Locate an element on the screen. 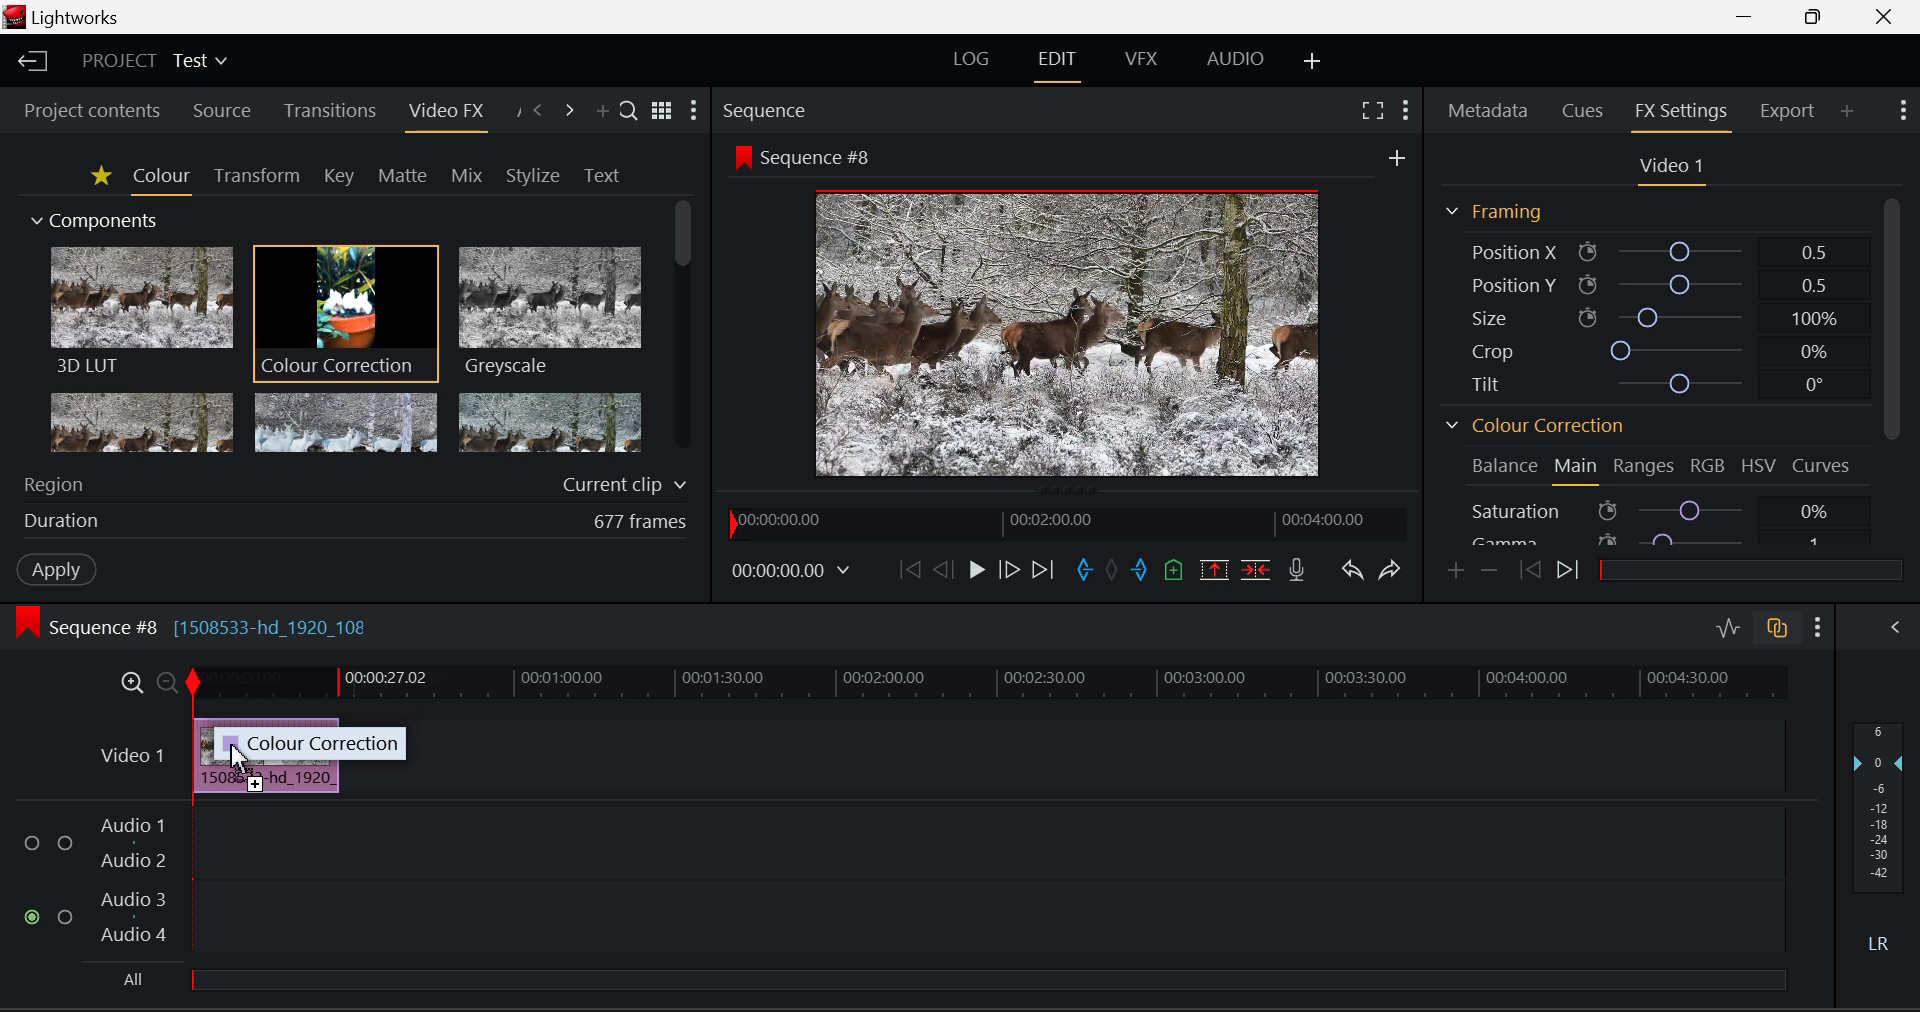 The image size is (1920, 1012). Clip Inserted is located at coordinates (266, 781).